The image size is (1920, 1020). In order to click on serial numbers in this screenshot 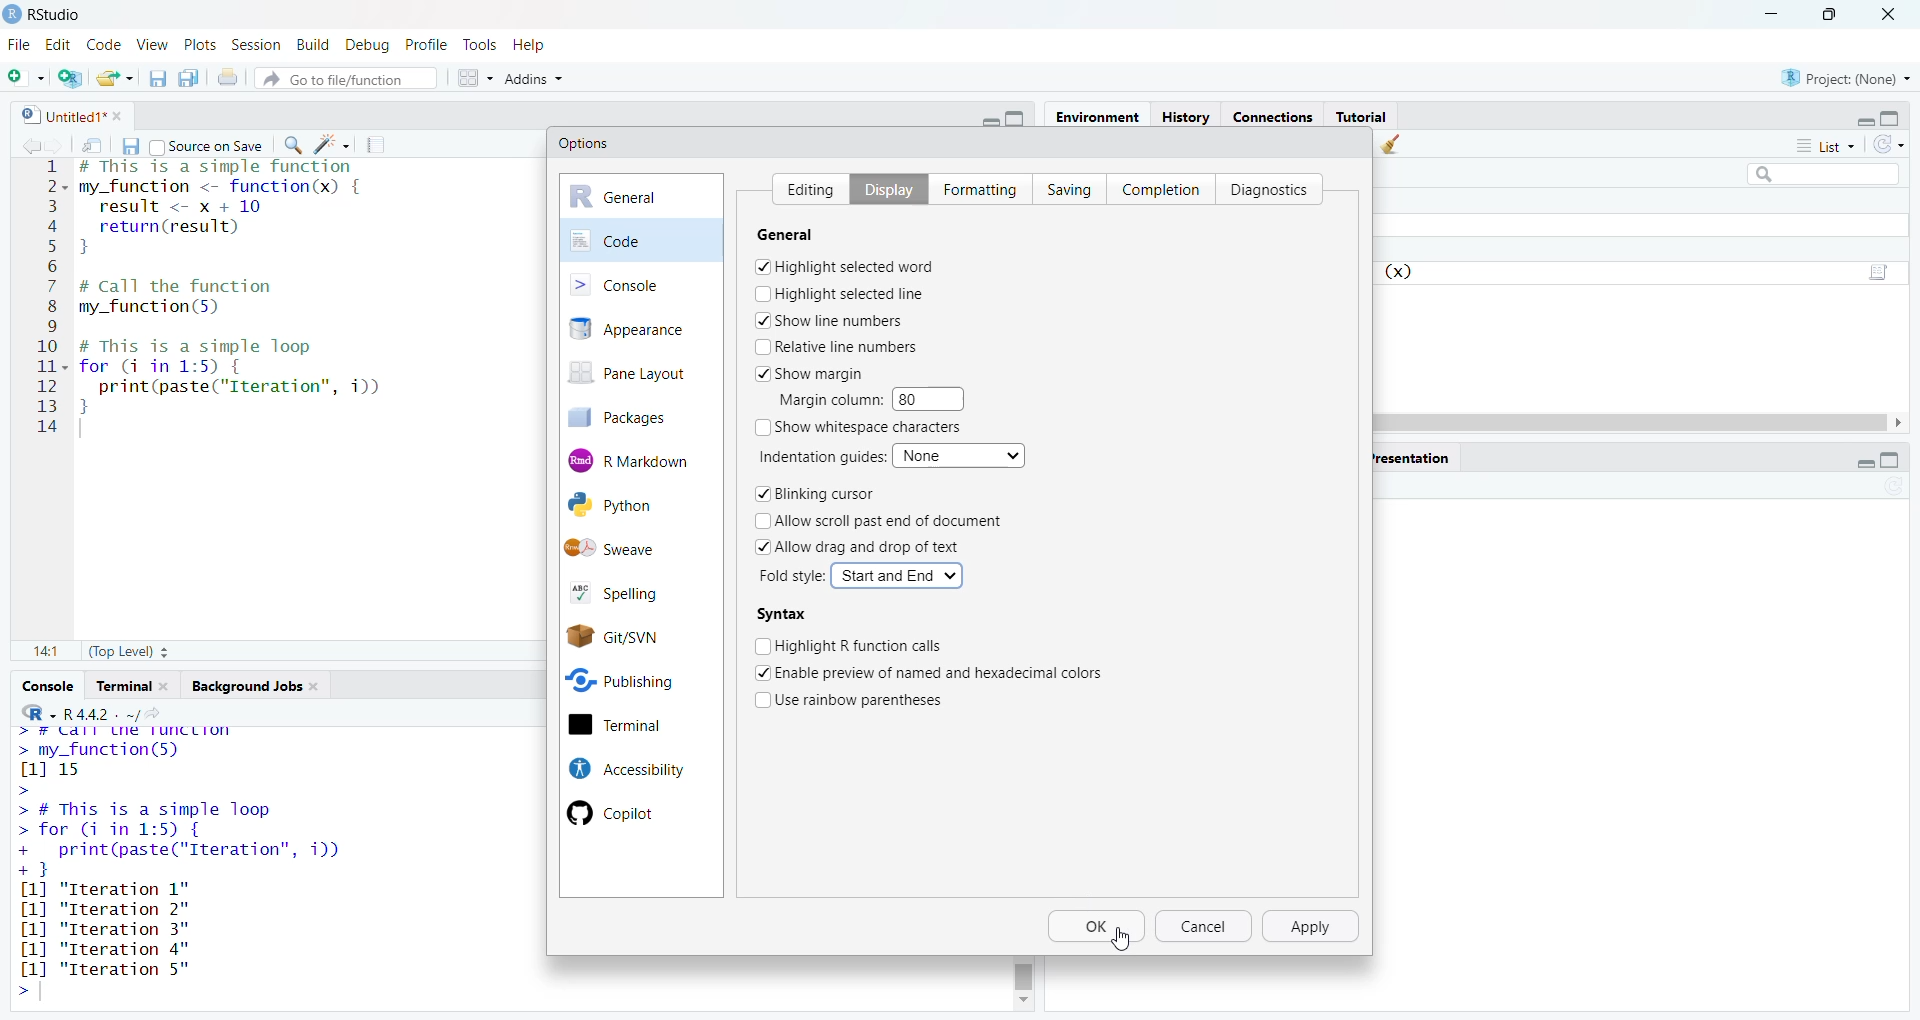, I will do `click(48, 301)`.